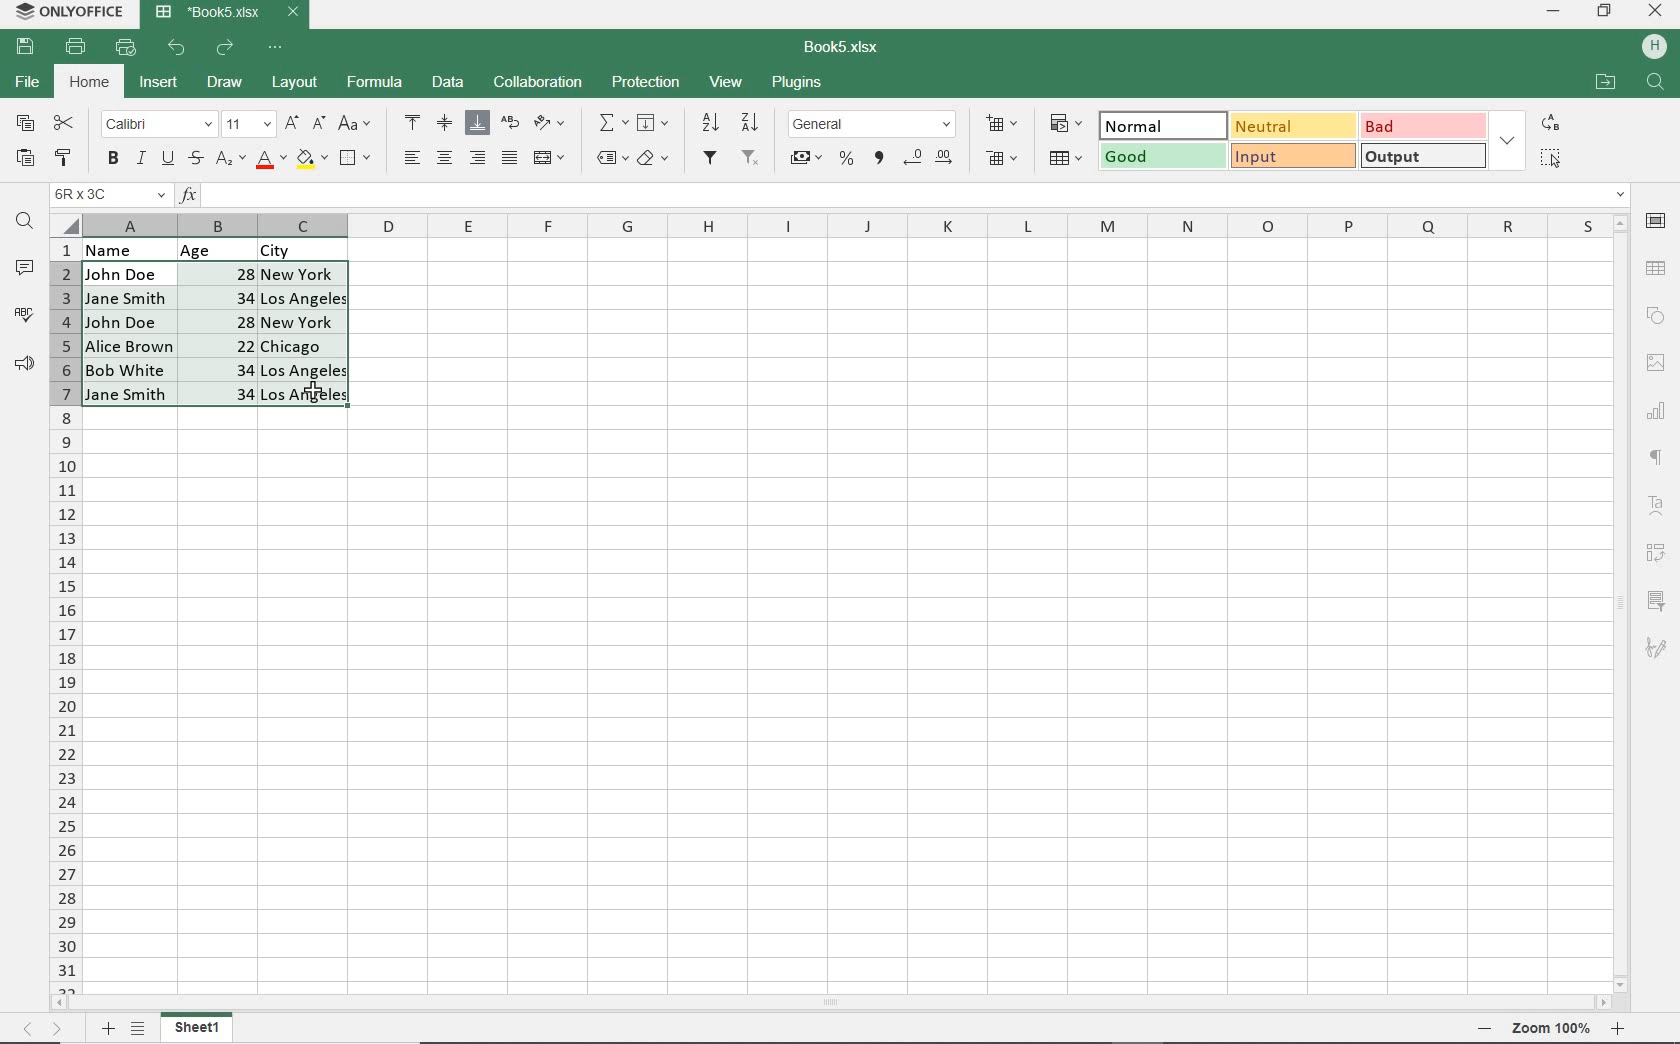 Image resolution: width=1680 pixels, height=1044 pixels. What do you see at coordinates (140, 157) in the screenshot?
I see `ITALIC` at bounding box center [140, 157].